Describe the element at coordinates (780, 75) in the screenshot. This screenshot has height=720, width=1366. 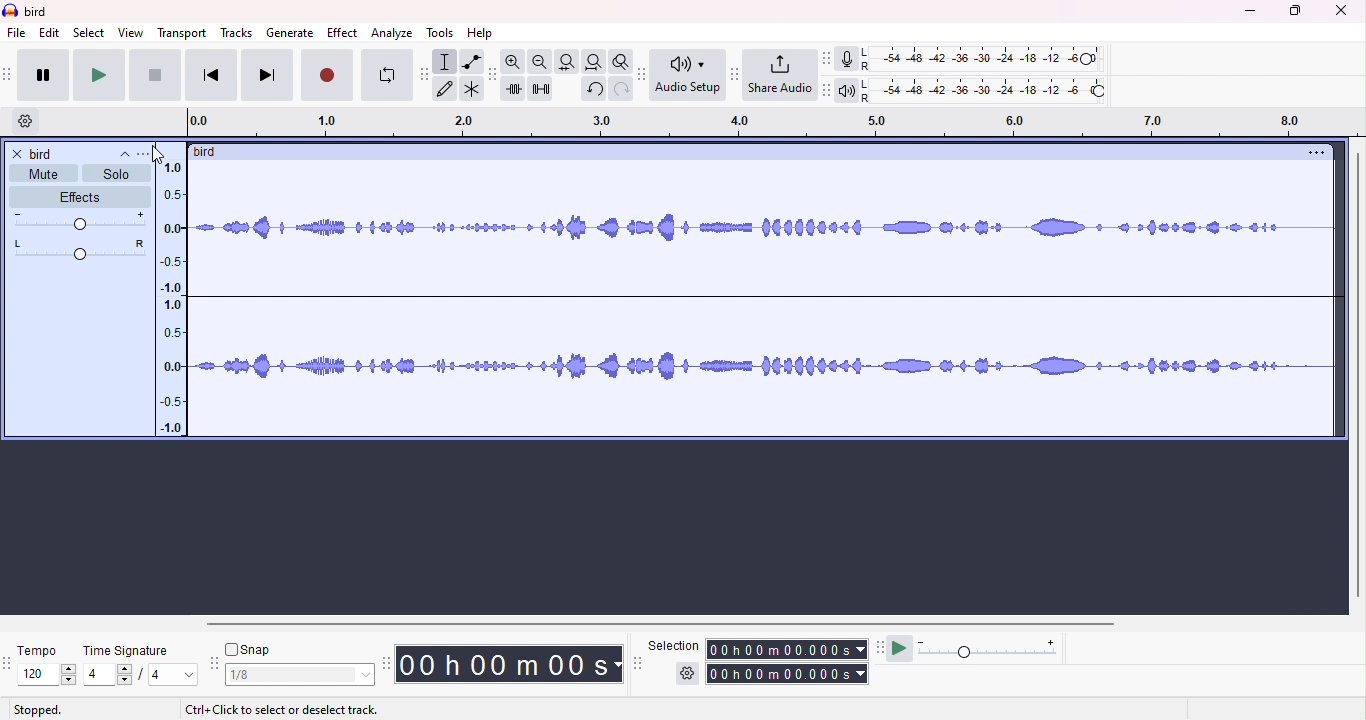
I see `share audio` at that location.